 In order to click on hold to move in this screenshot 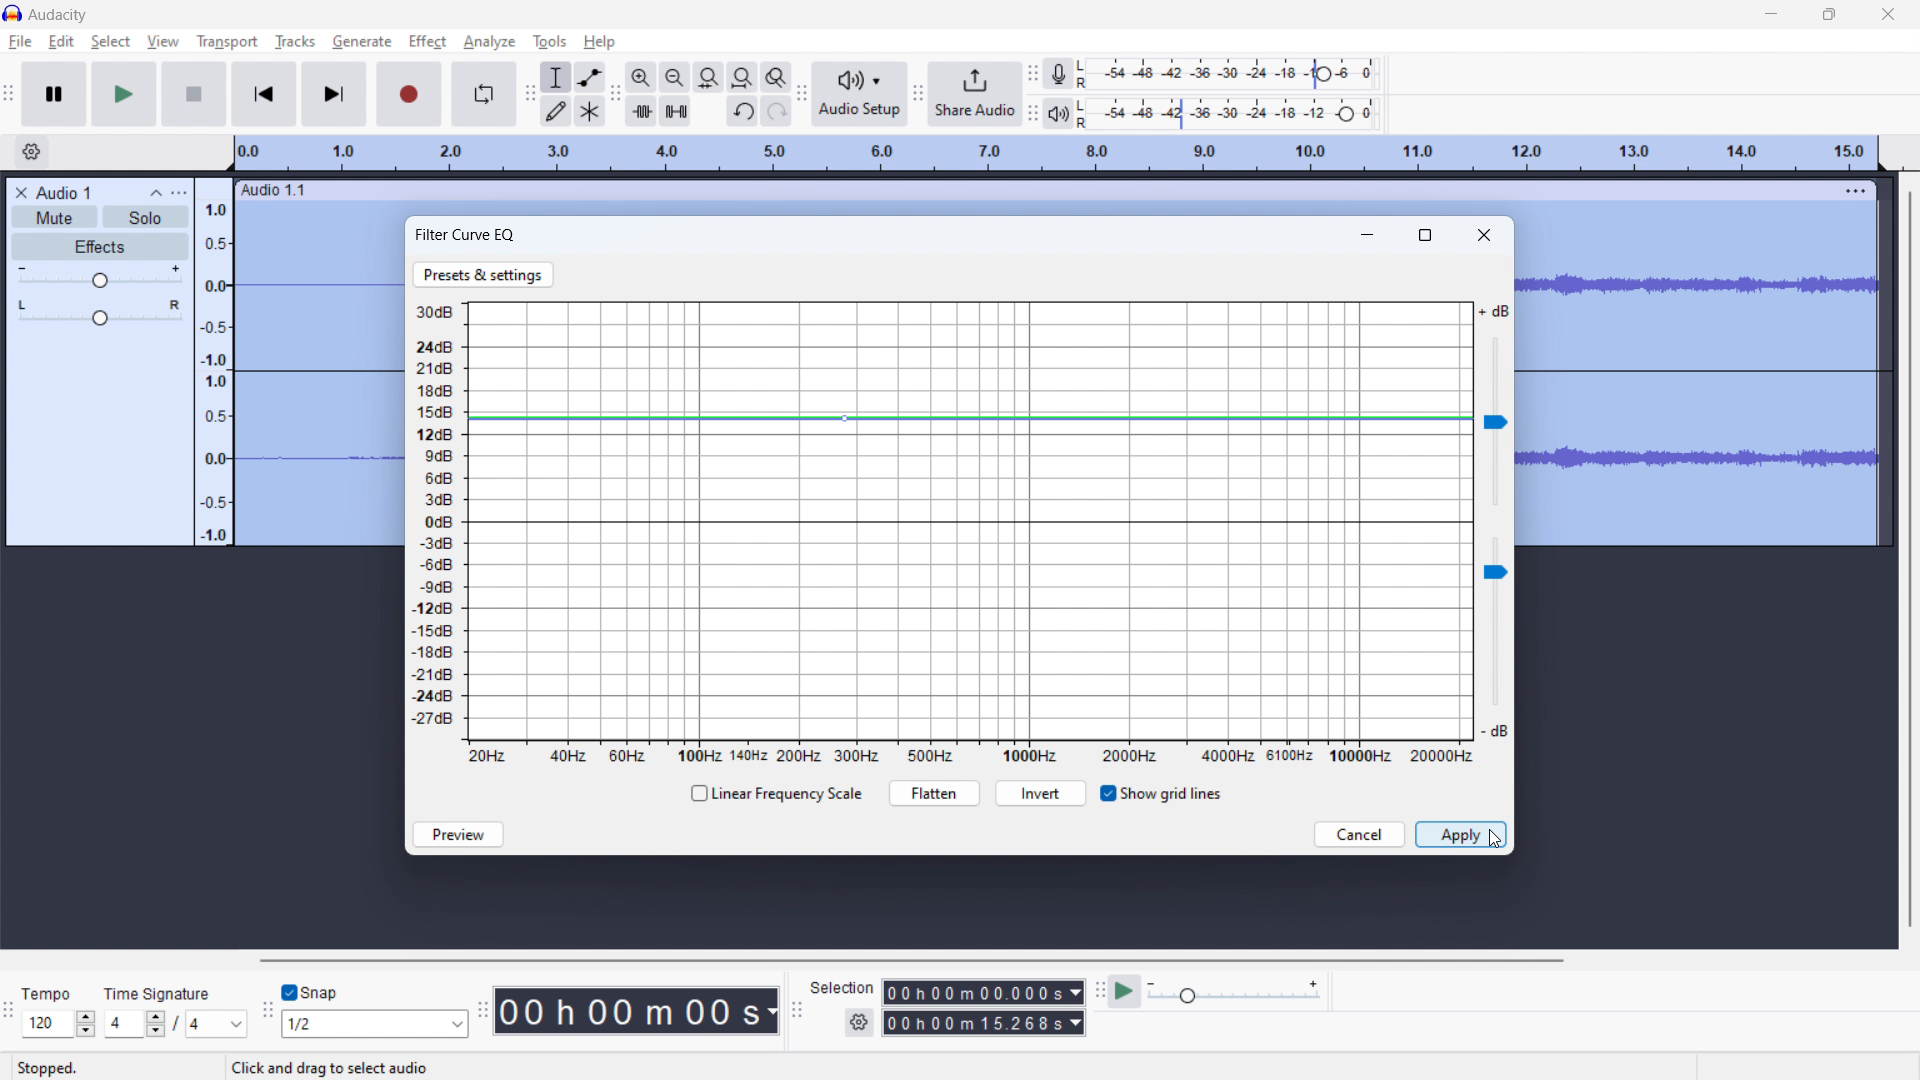, I will do `click(1035, 191)`.